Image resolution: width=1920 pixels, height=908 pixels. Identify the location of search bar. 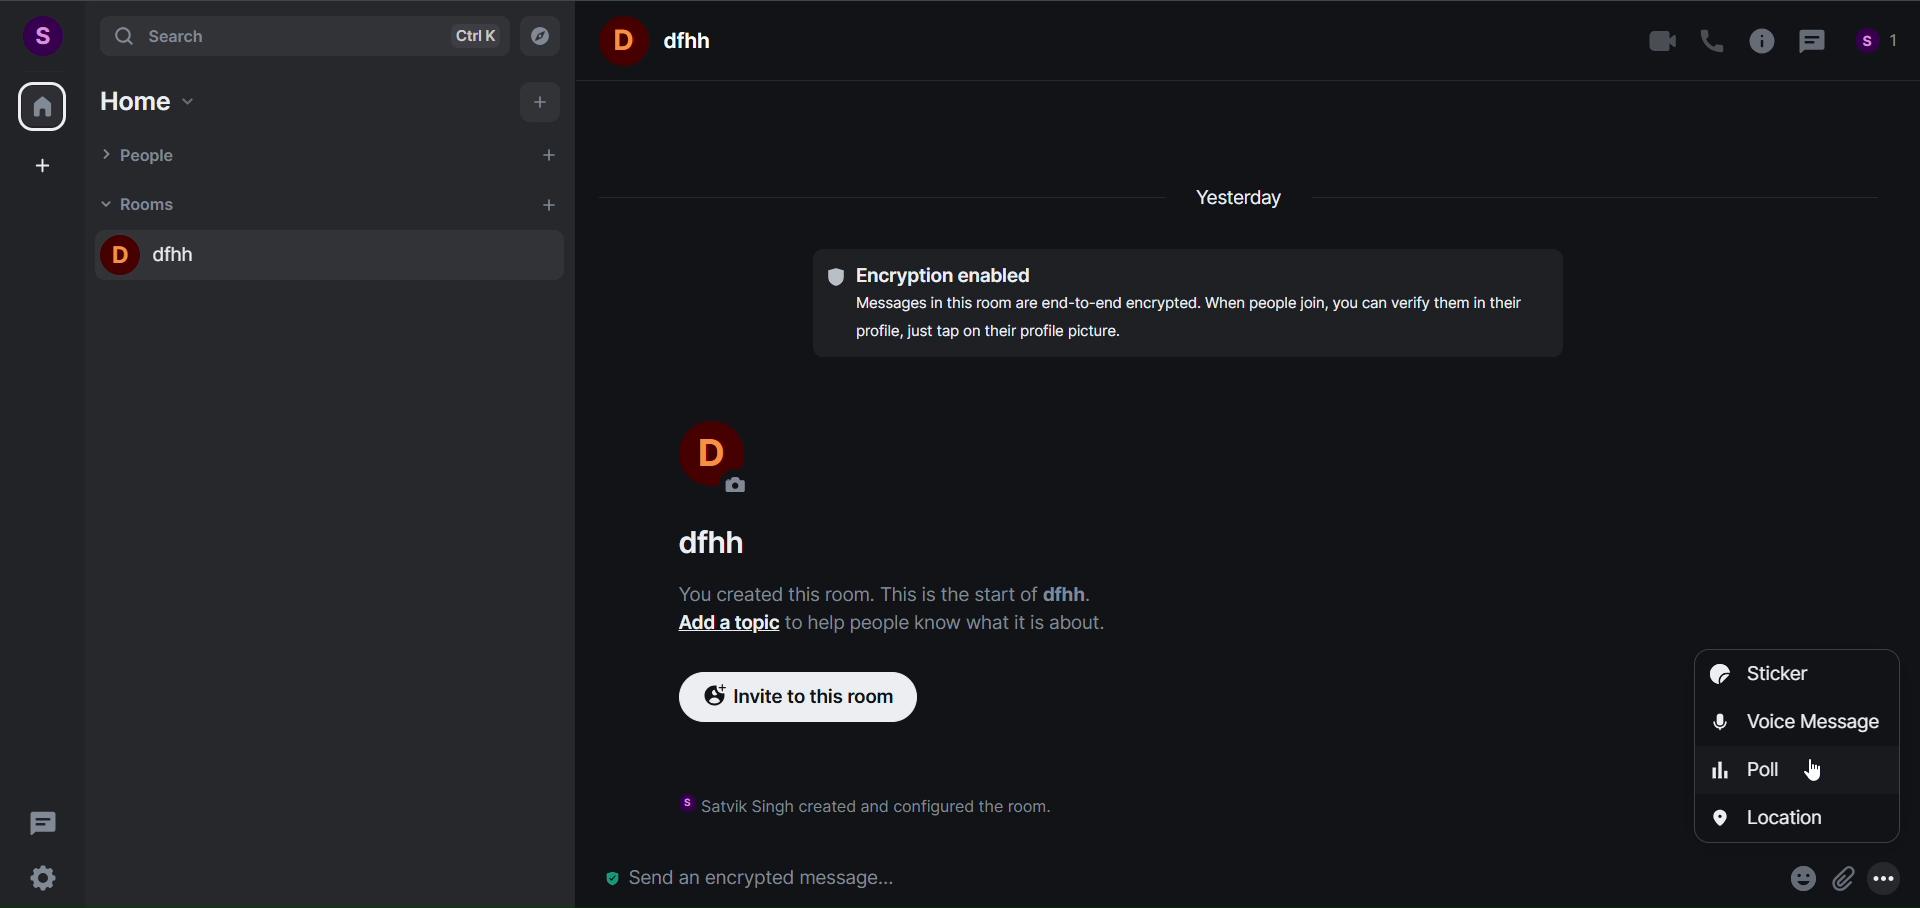
(300, 36).